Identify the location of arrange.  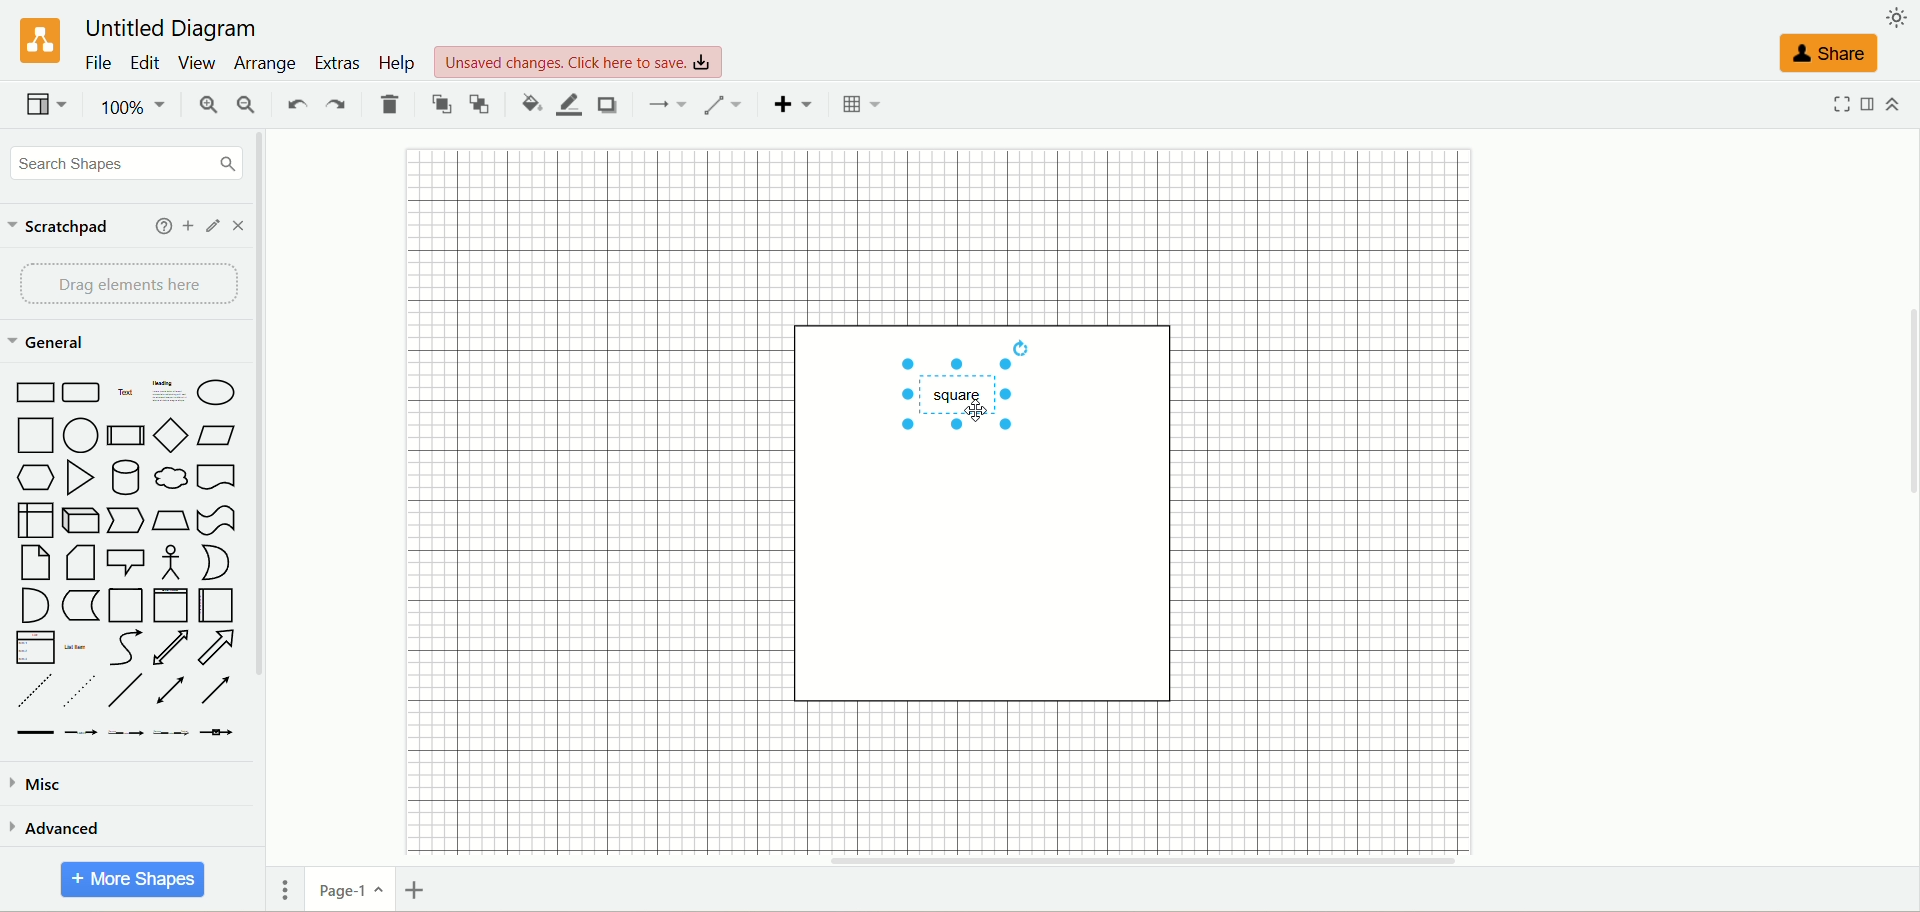
(263, 64).